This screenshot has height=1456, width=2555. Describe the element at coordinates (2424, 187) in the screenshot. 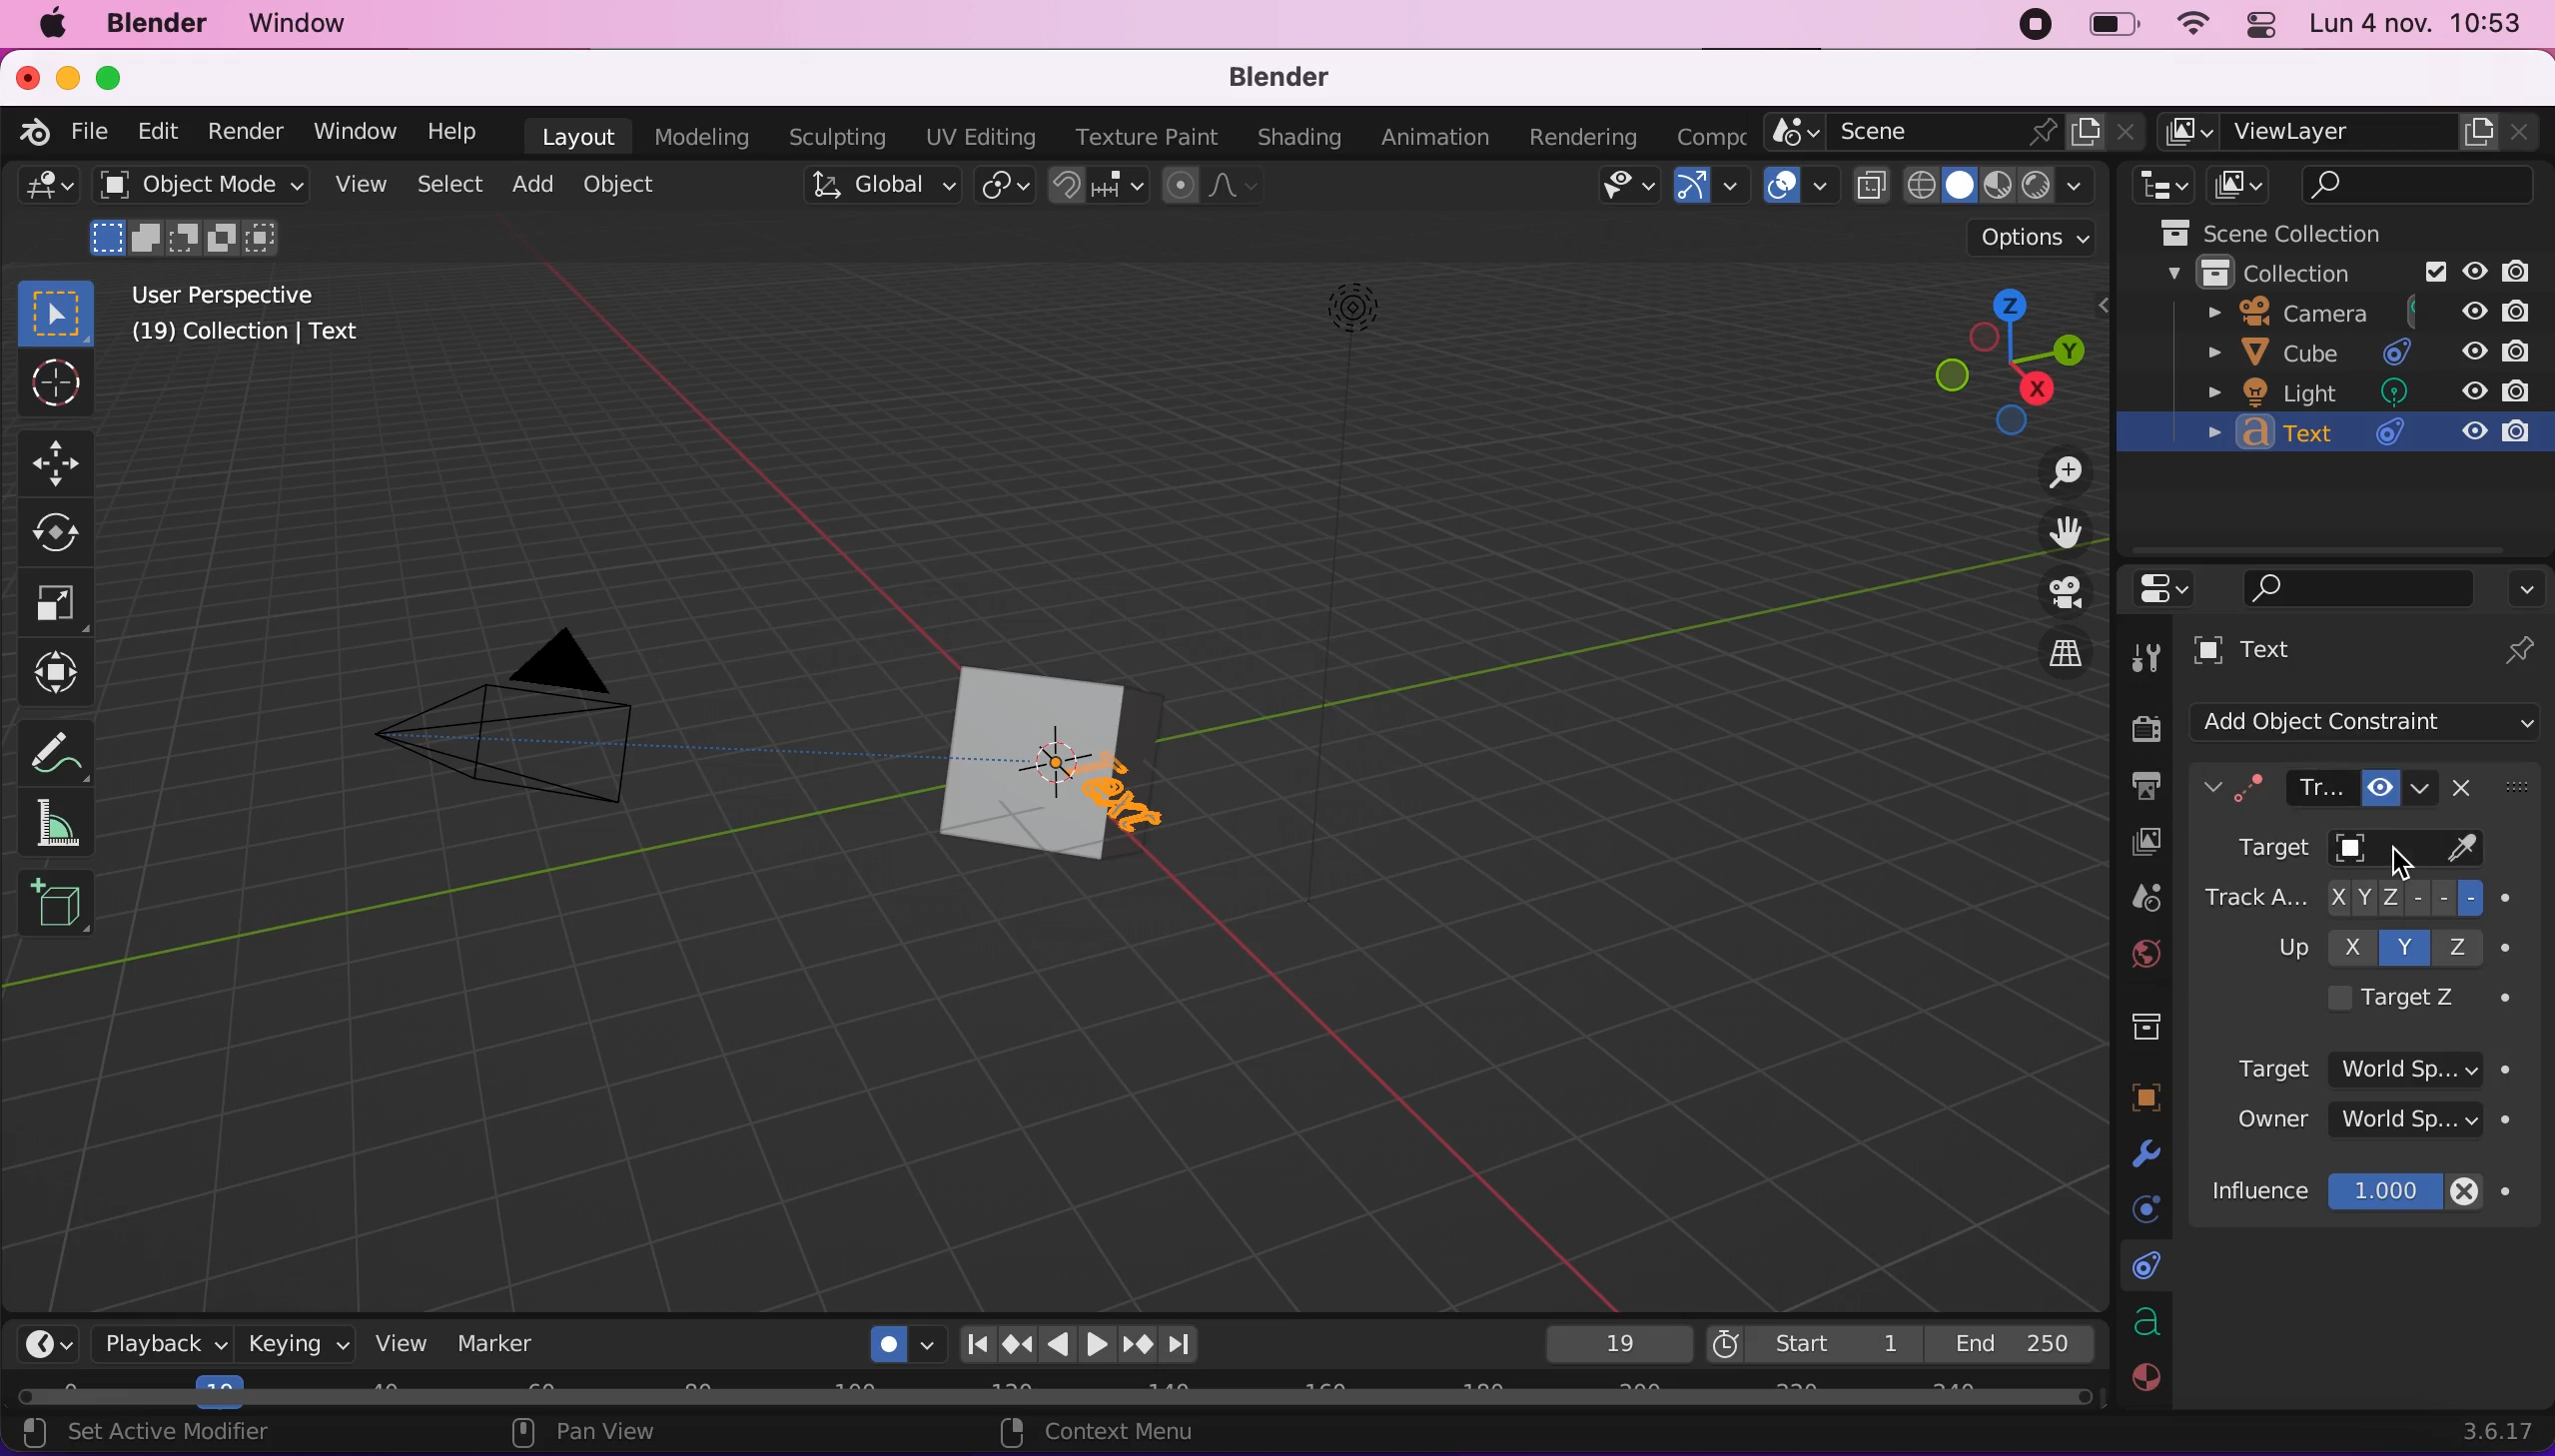

I see `search` at that location.